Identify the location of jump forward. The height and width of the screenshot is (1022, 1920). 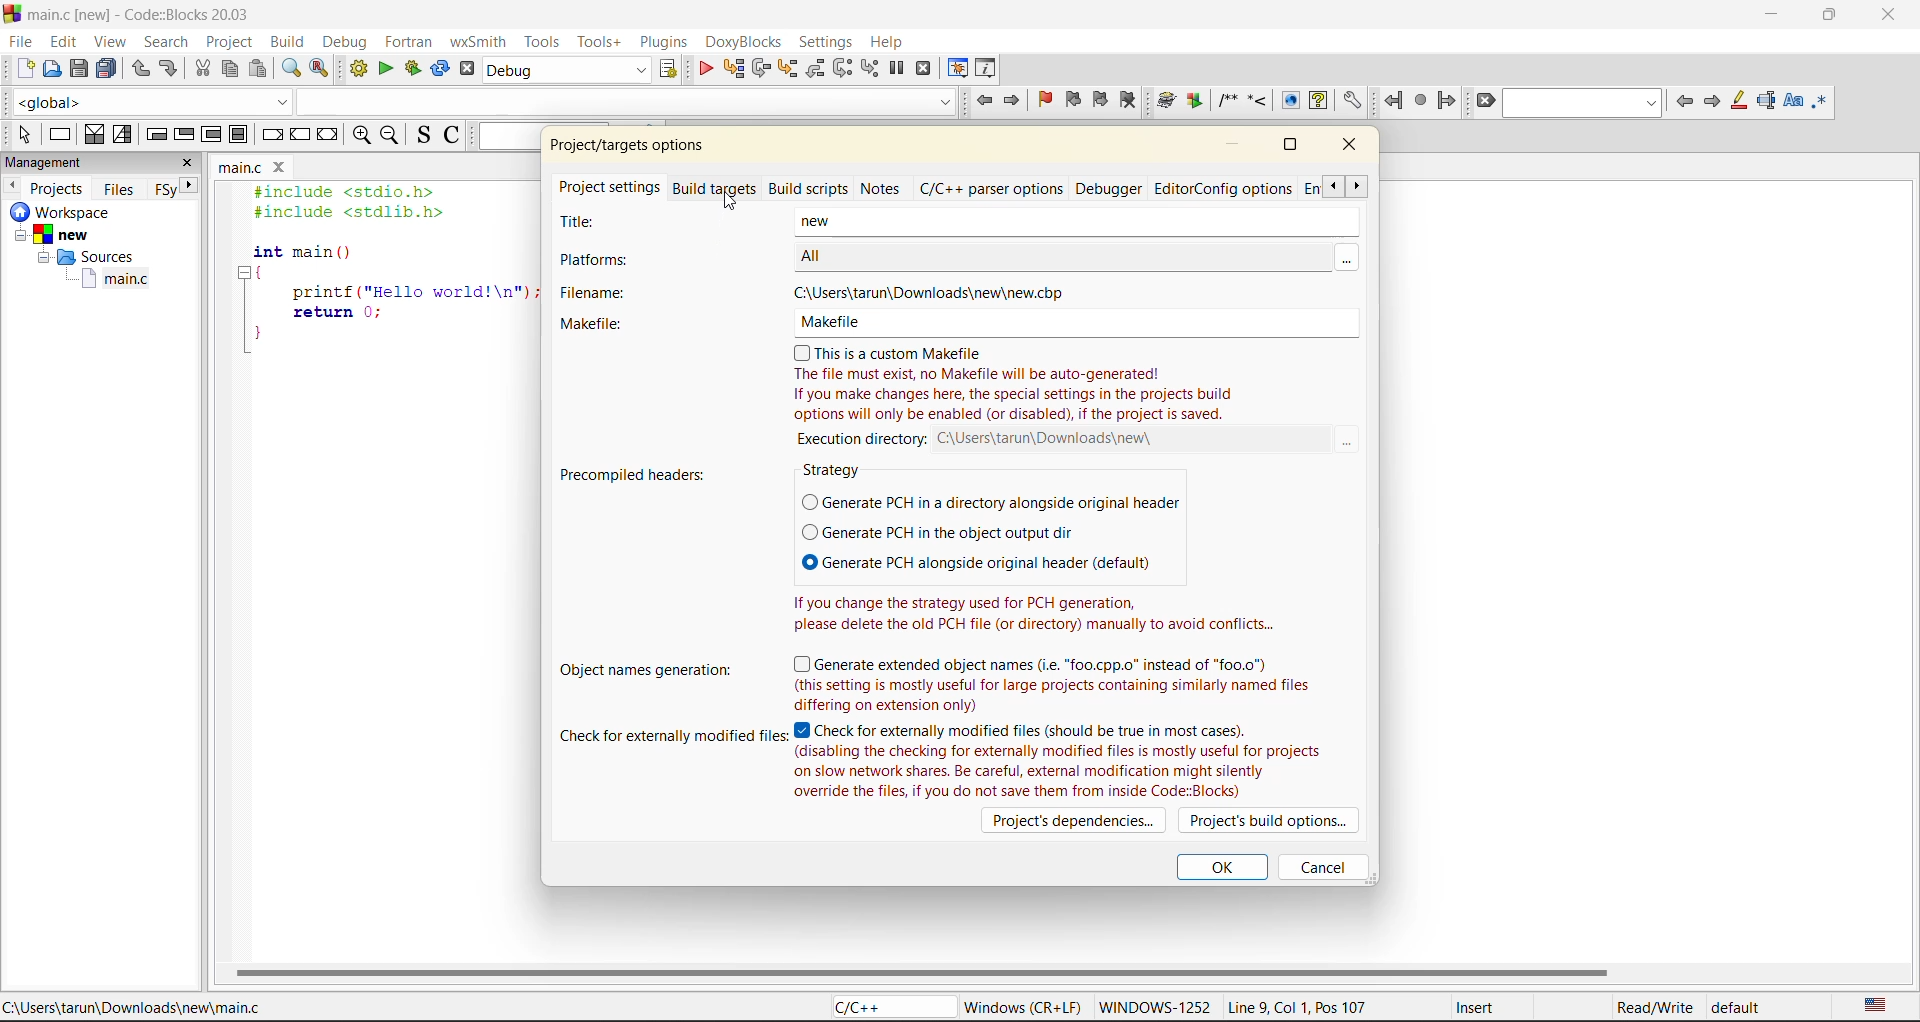
(1015, 101).